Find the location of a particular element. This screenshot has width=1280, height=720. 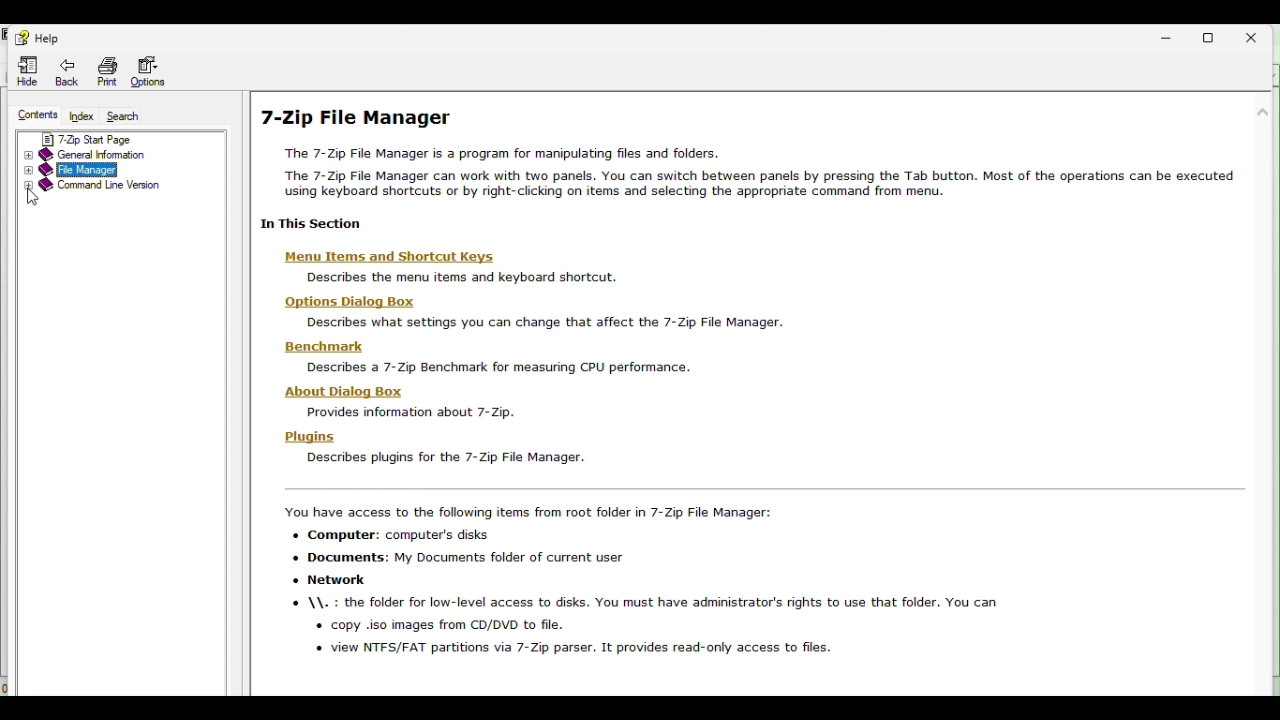

| In This Section is located at coordinates (307, 224).